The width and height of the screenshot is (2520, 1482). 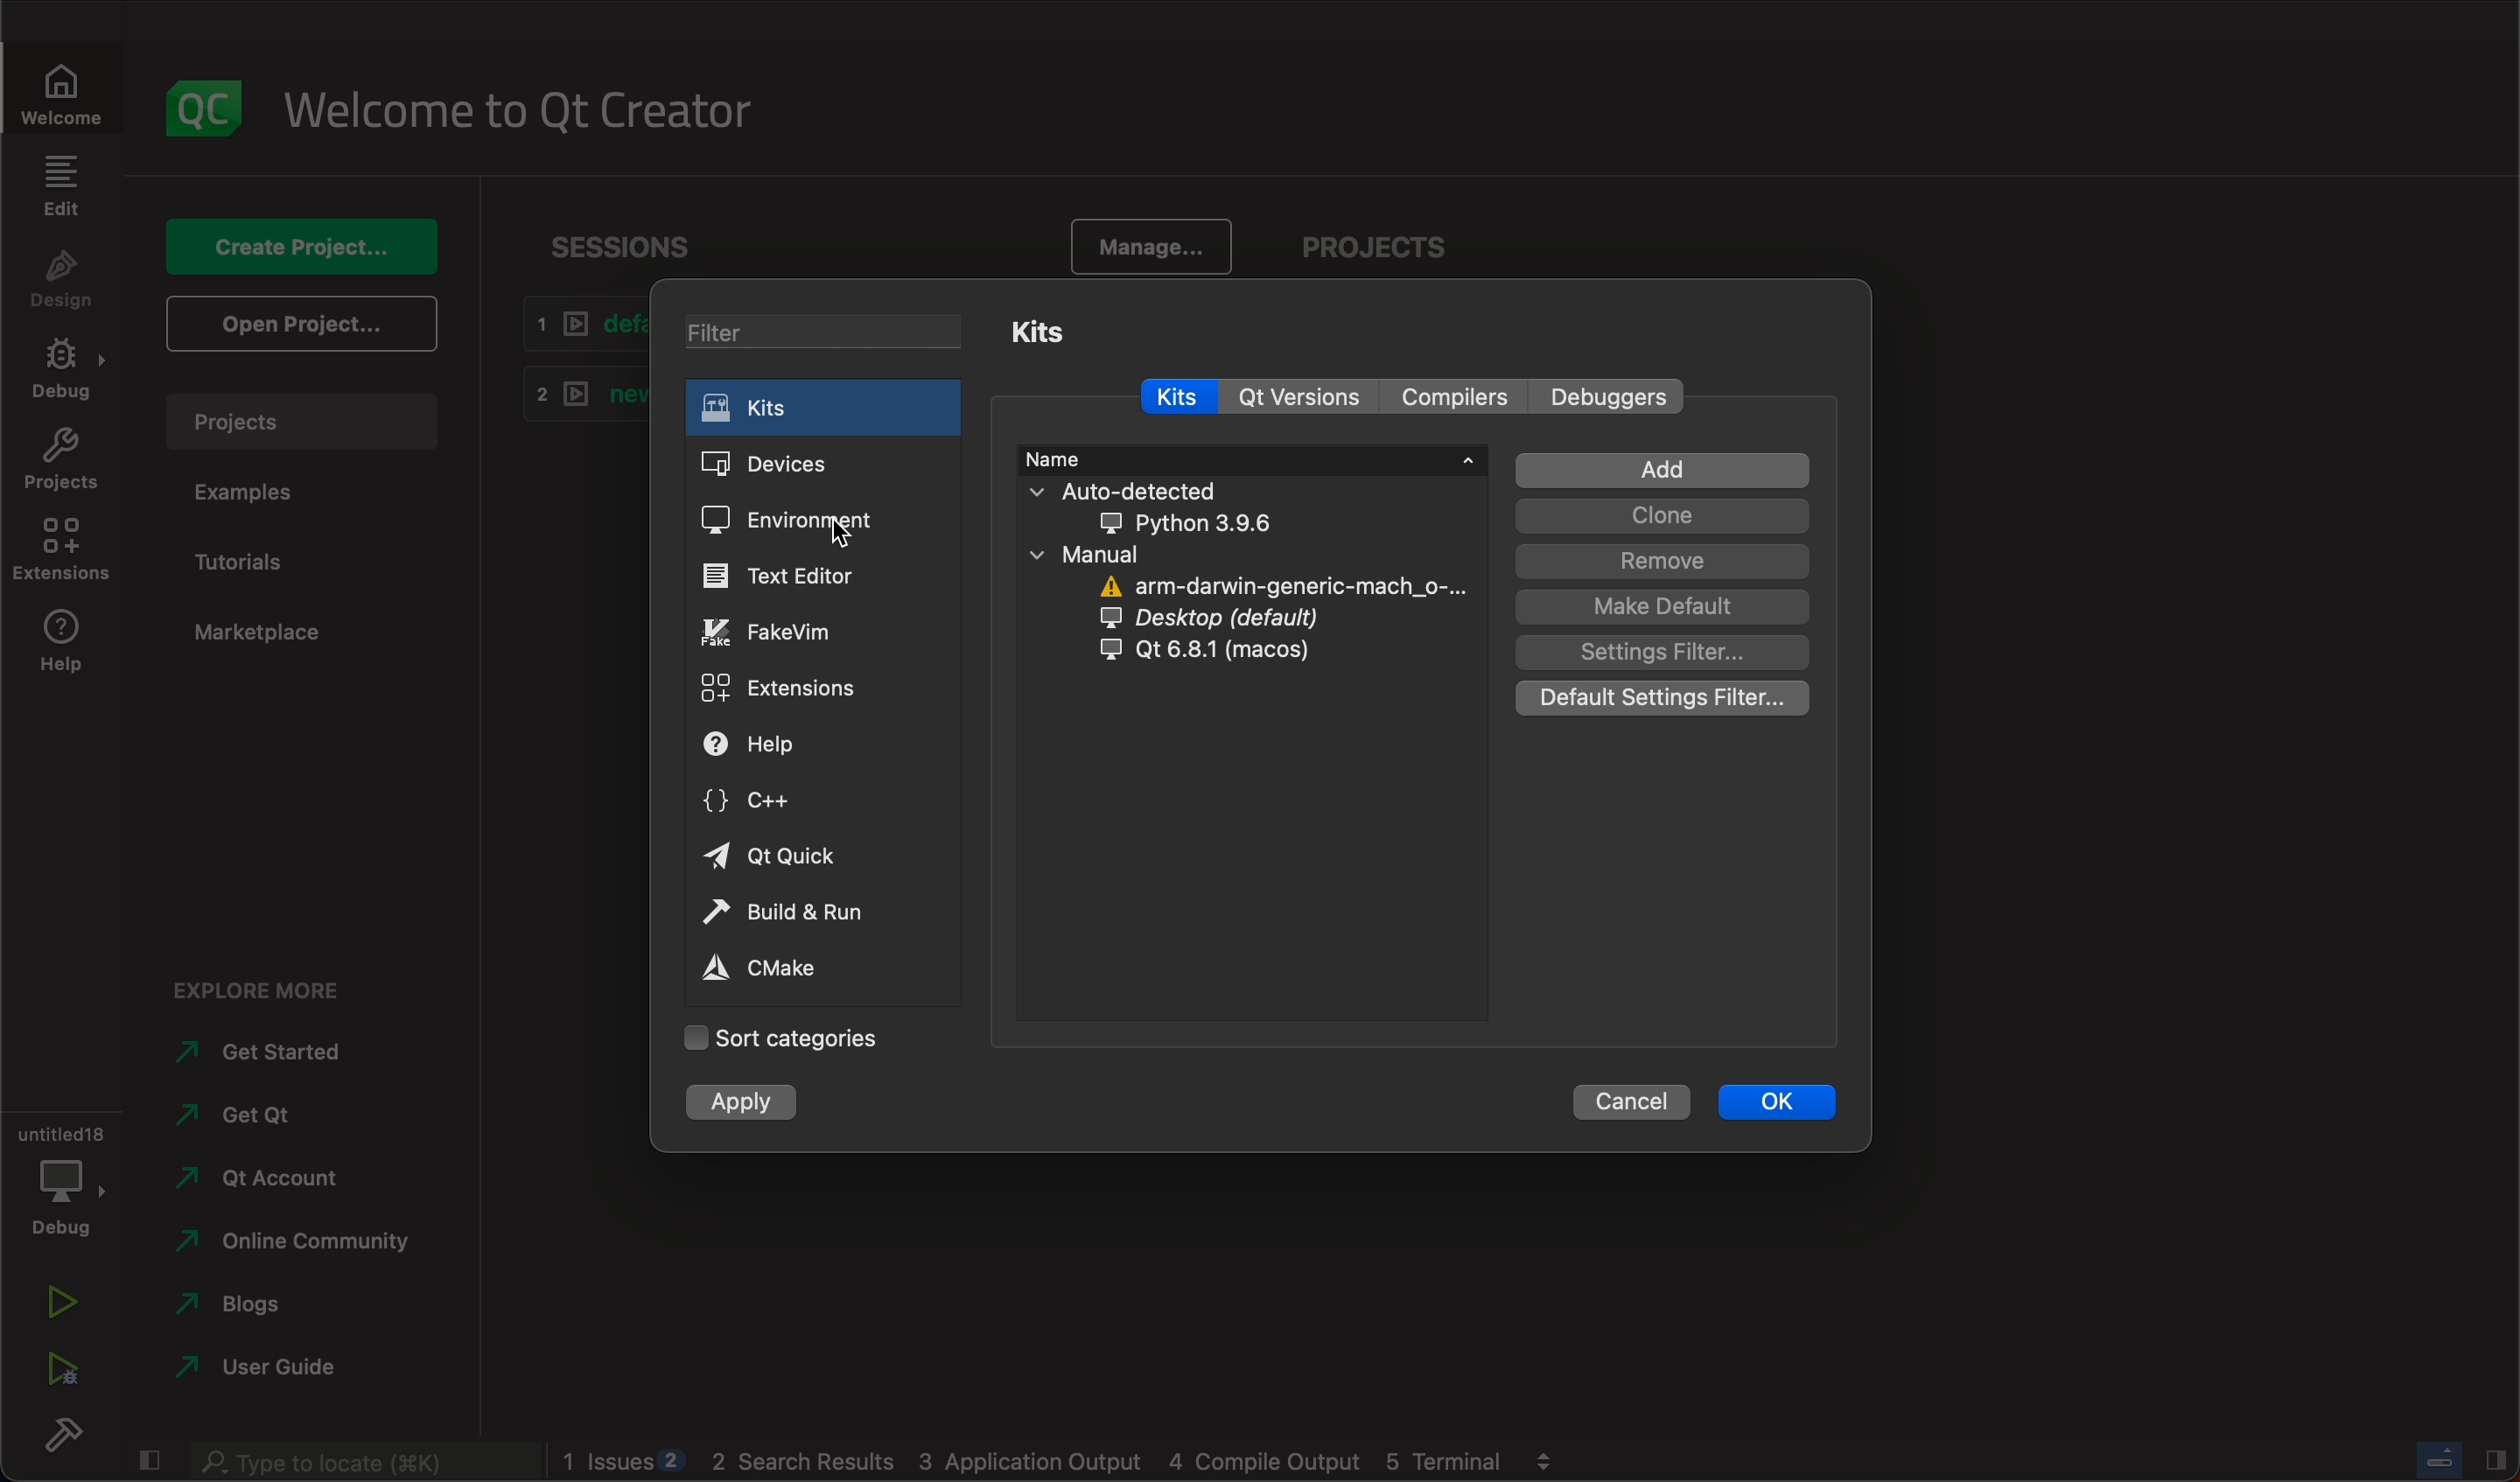 I want to click on account, so click(x=282, y=1175).